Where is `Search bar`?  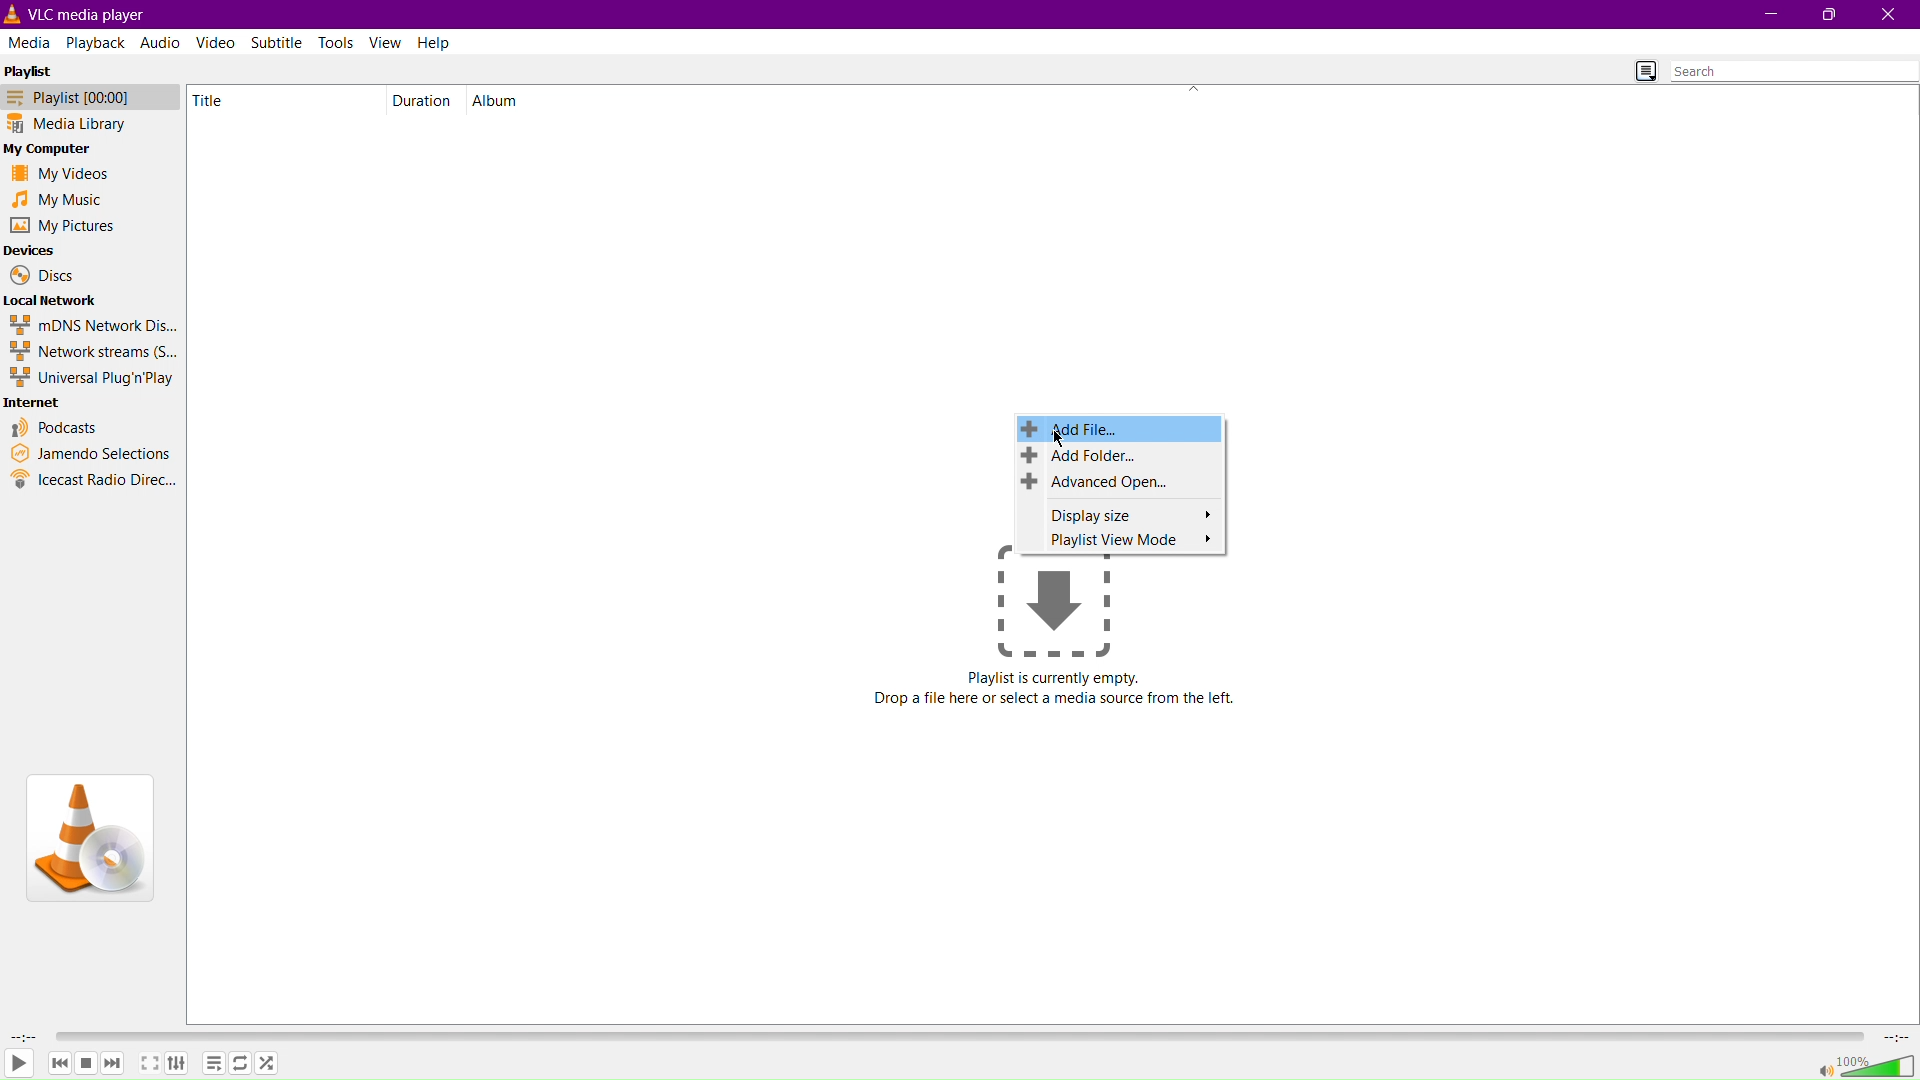 Search bar is located at coordinates (1794, 71).